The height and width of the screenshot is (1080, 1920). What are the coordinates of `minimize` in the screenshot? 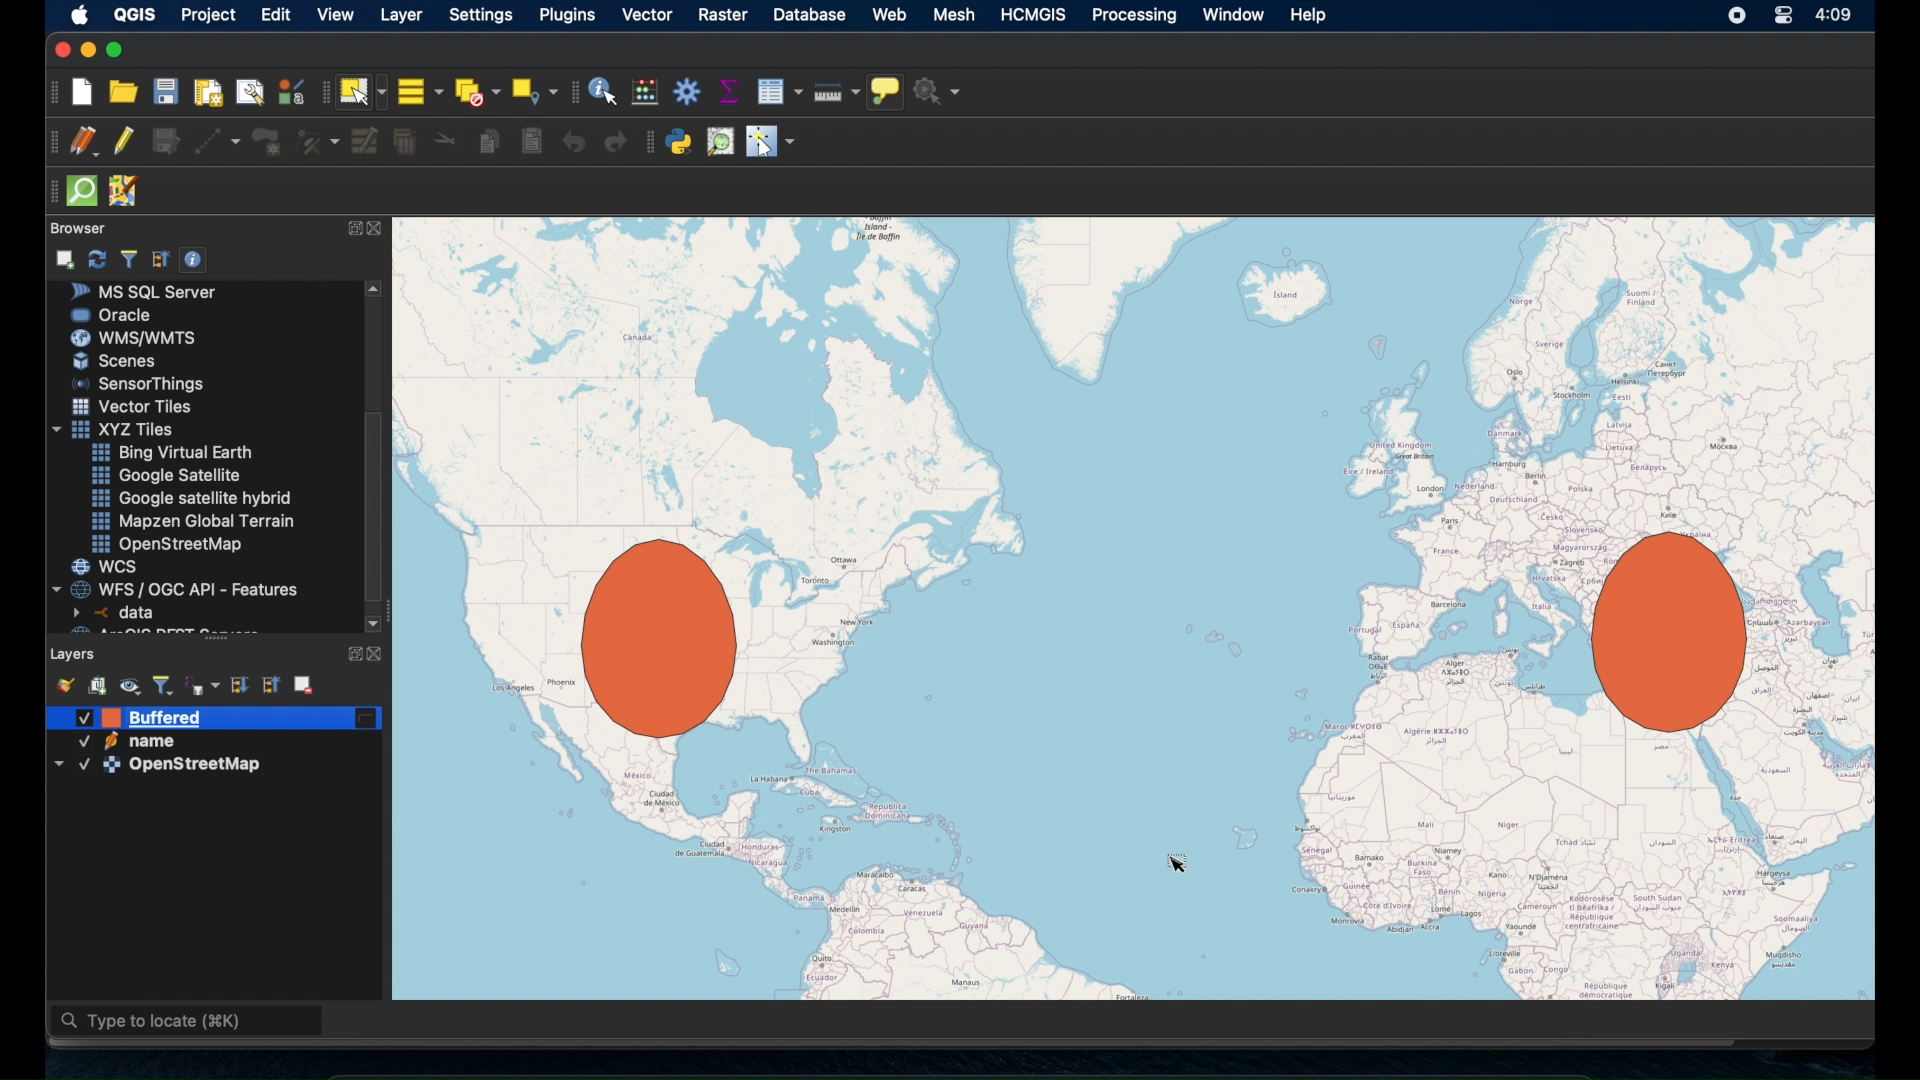 It's located at (86, 50).